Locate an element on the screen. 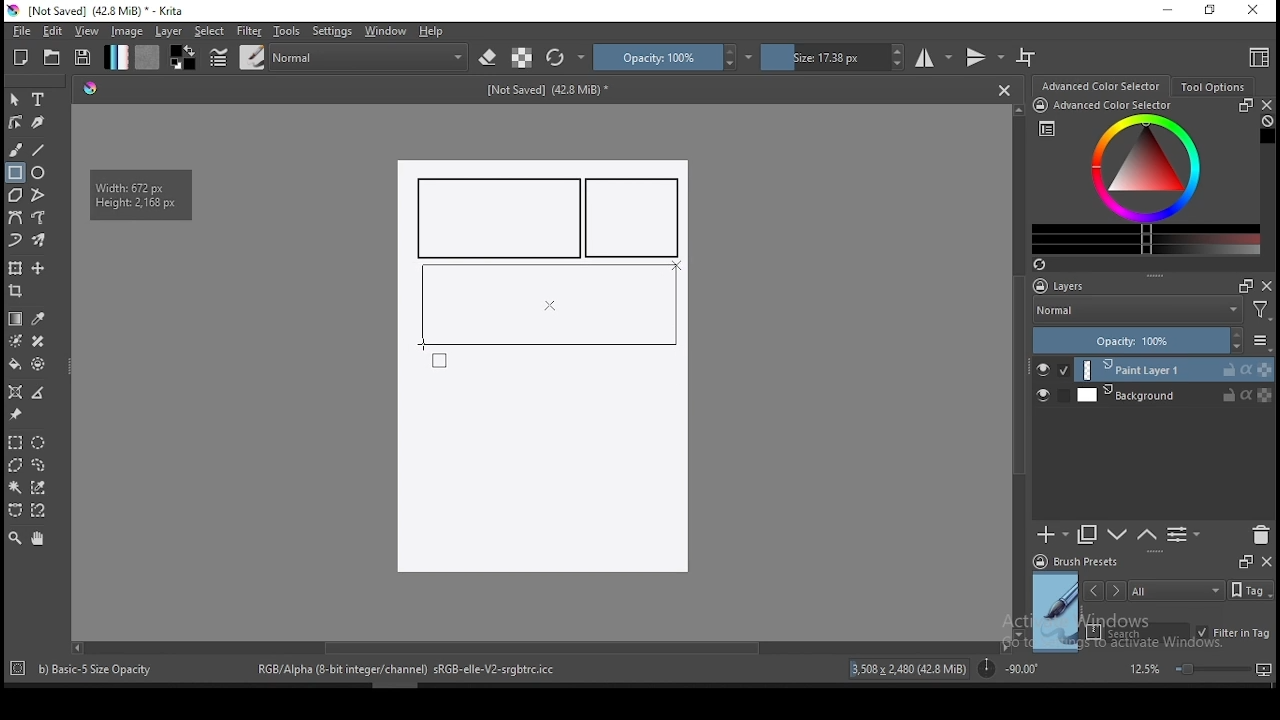  gradient tool is located at coordinates (16, 319).